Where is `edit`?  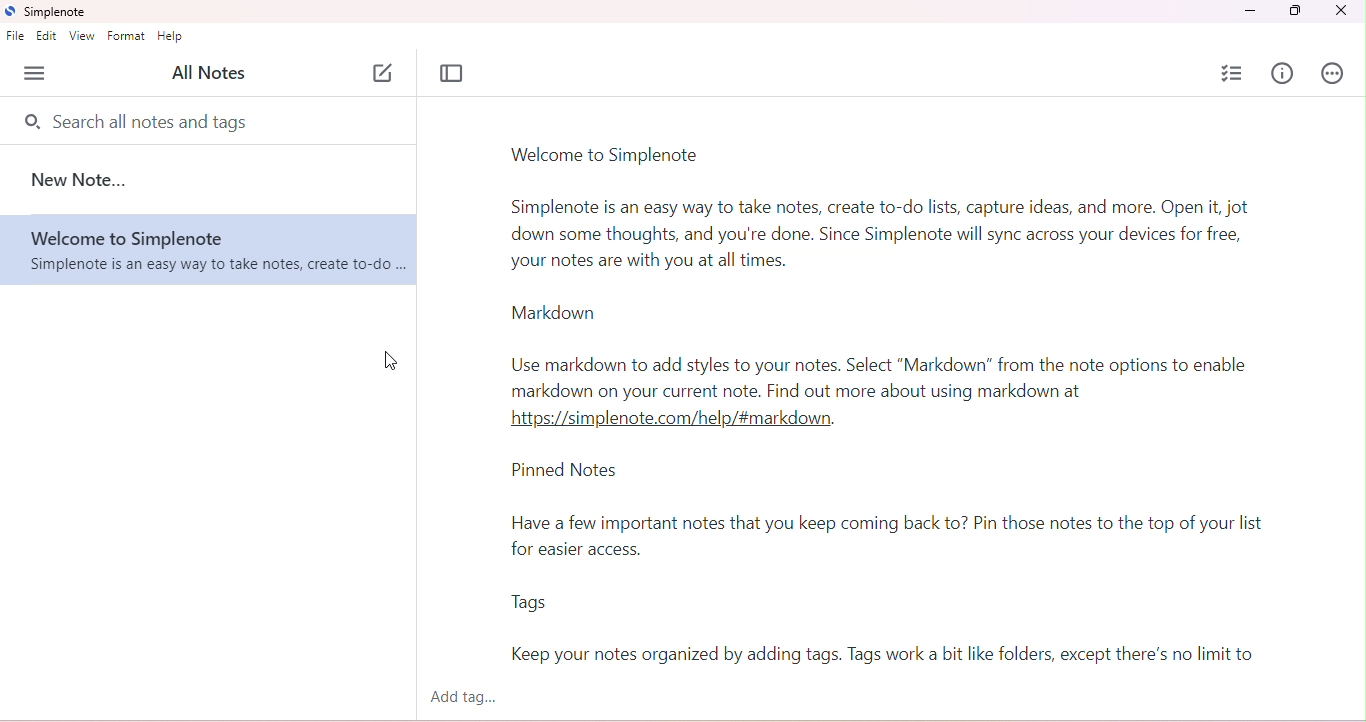 edit is located at coordinates (48, 37).